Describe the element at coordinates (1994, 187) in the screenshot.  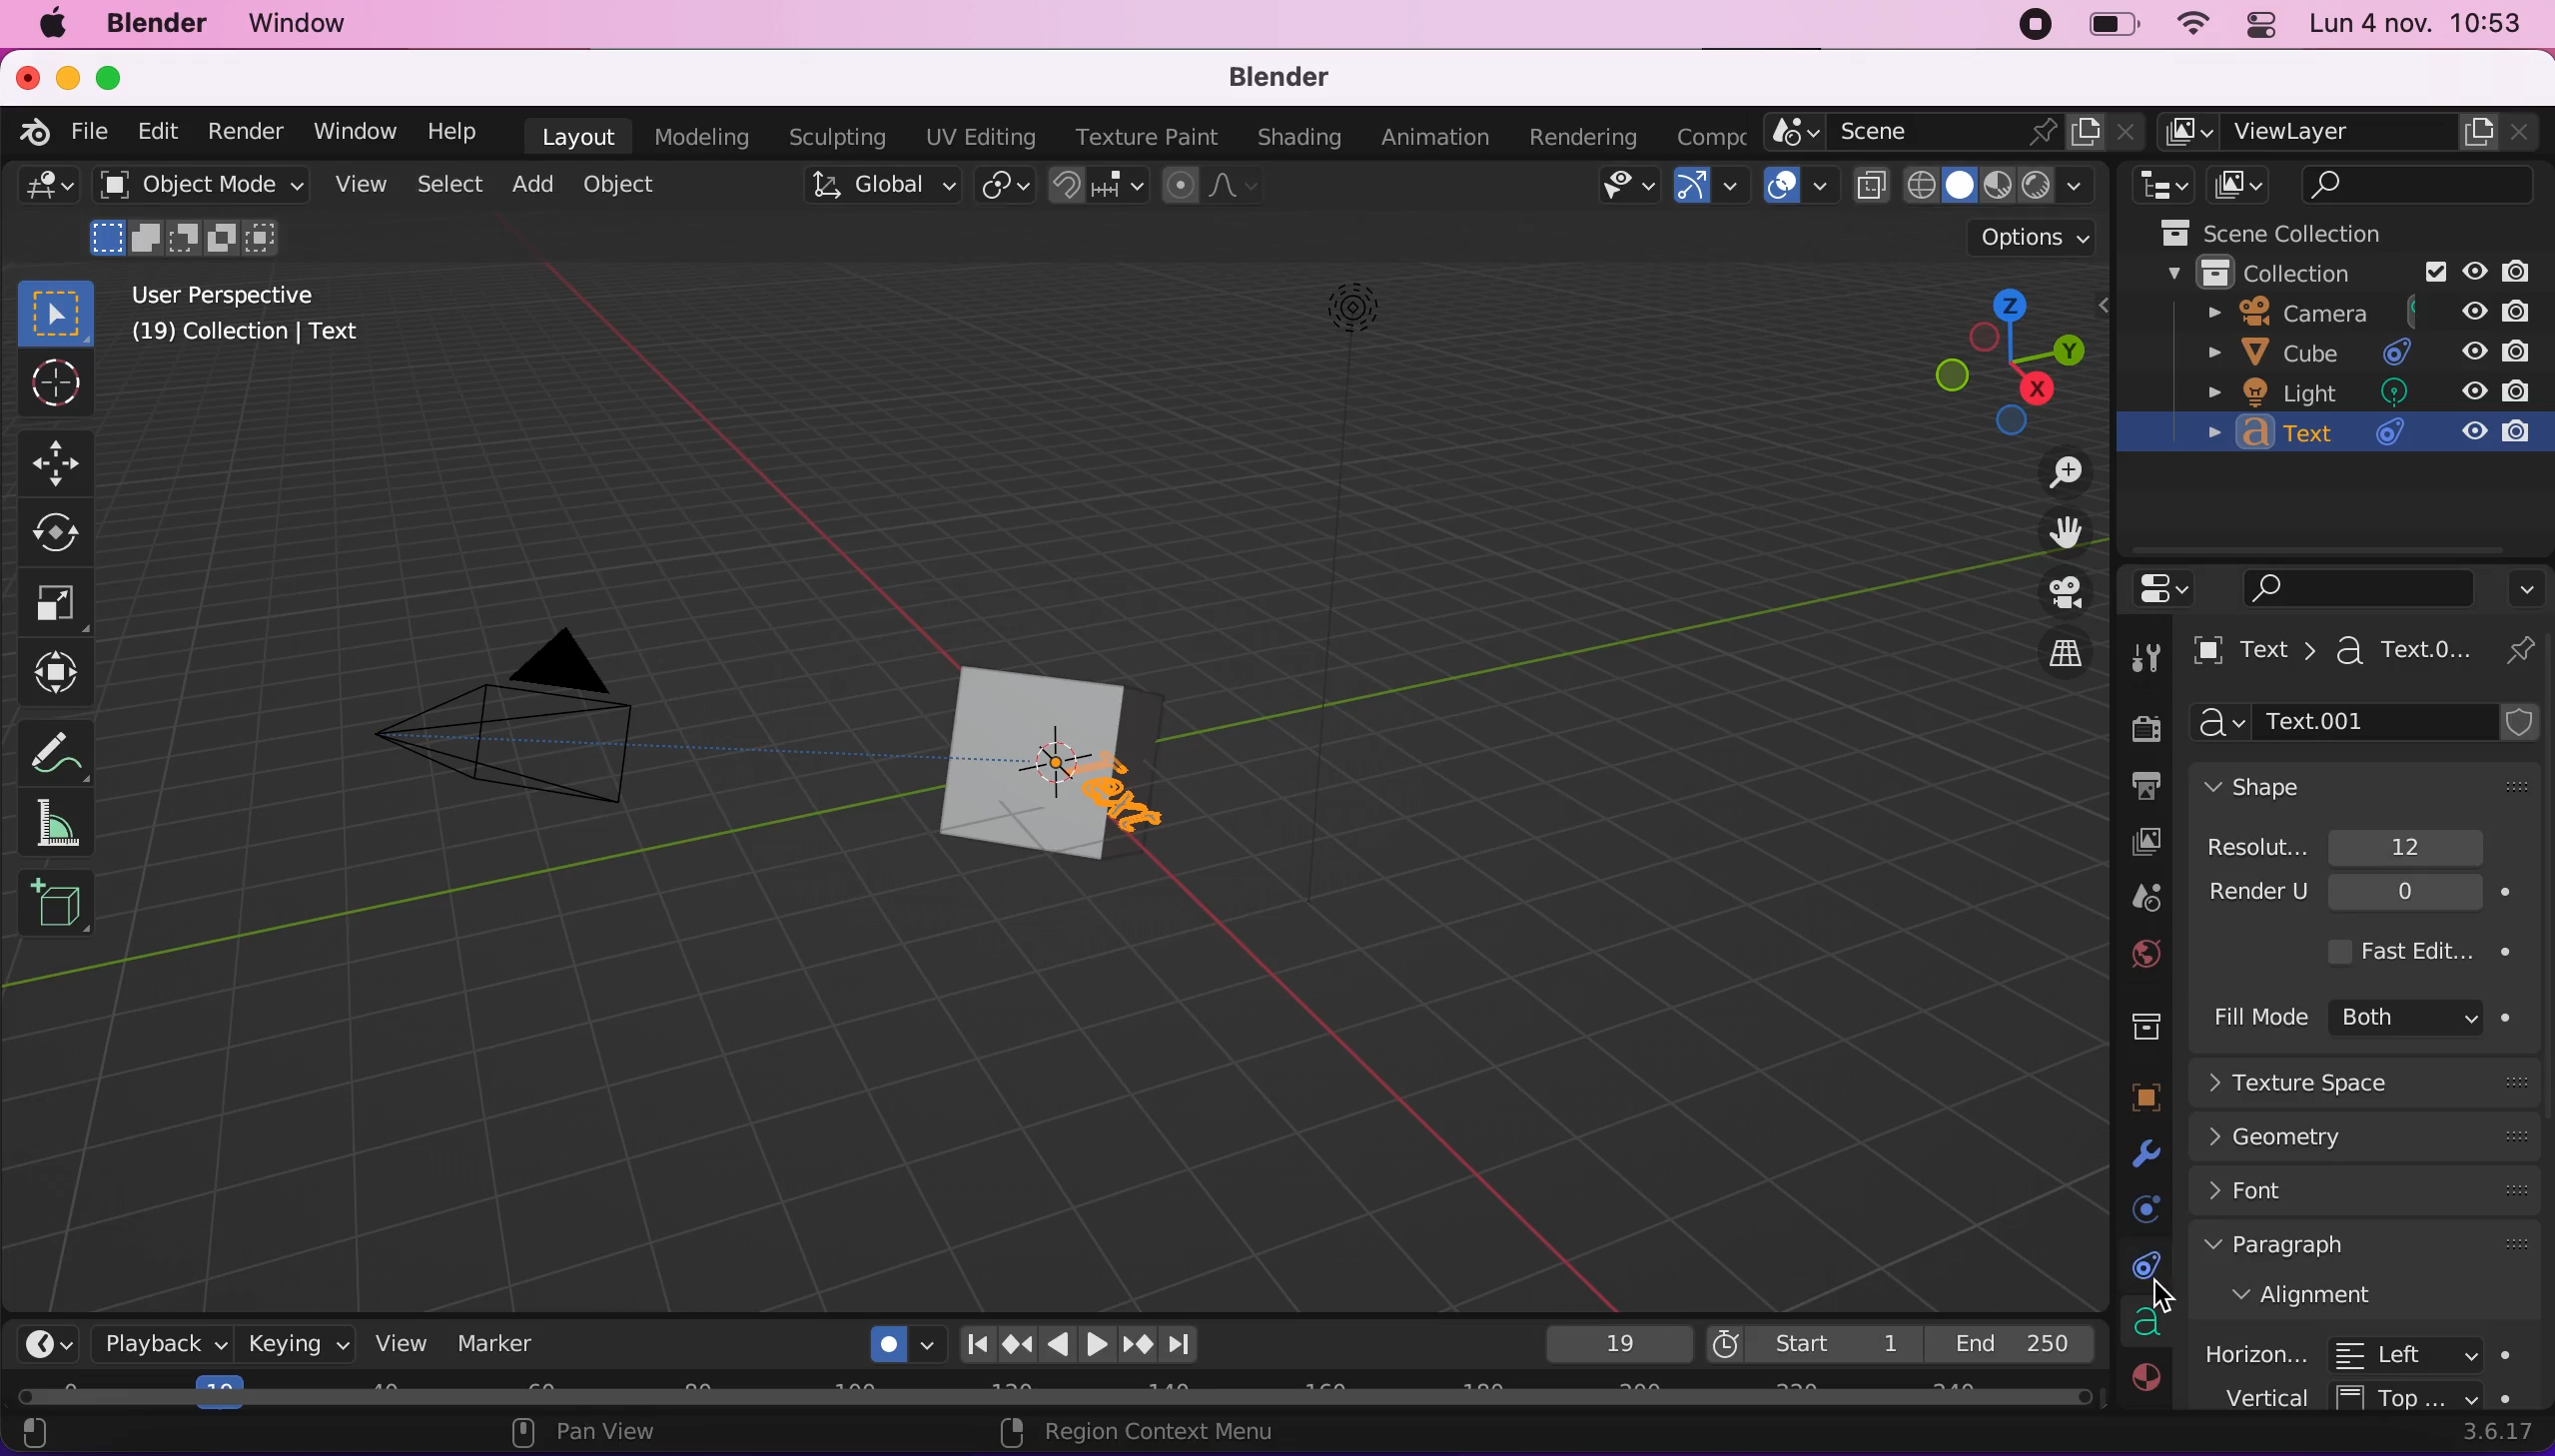
I see `shading` at that location.